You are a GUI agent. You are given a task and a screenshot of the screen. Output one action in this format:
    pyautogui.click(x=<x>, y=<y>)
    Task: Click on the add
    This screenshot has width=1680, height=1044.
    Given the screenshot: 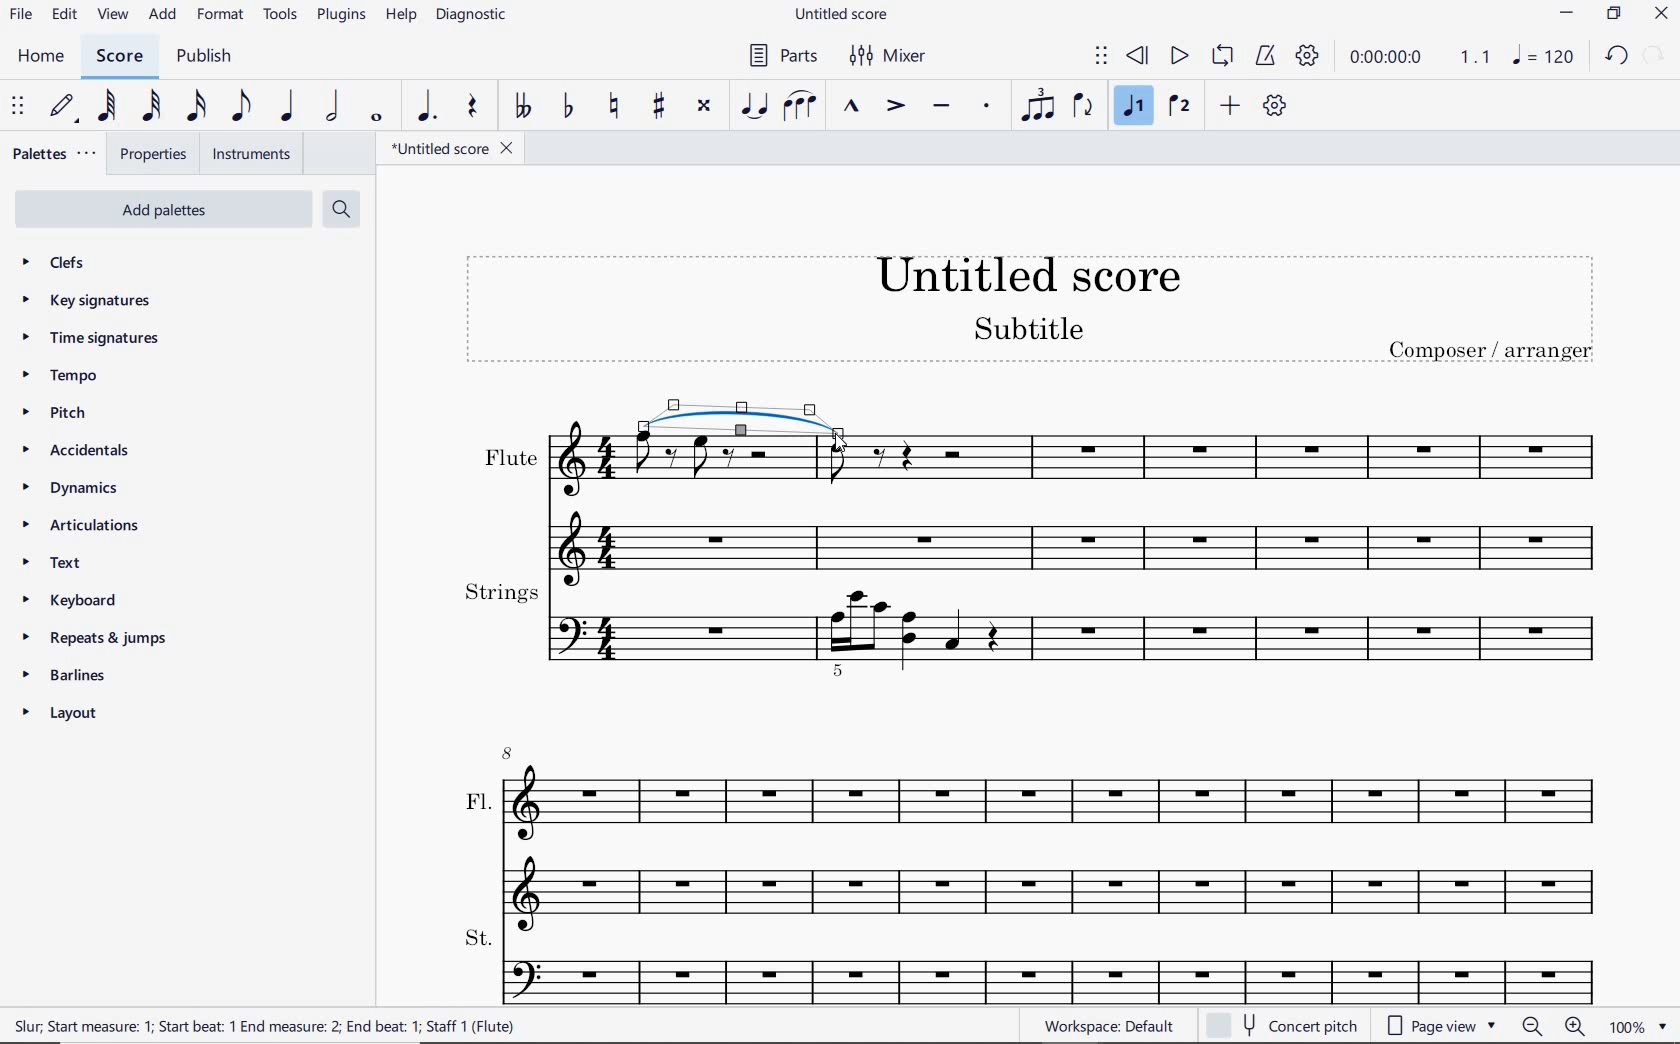 What is the action you would take?
    pyautogui.click(x=164, y=17)
    